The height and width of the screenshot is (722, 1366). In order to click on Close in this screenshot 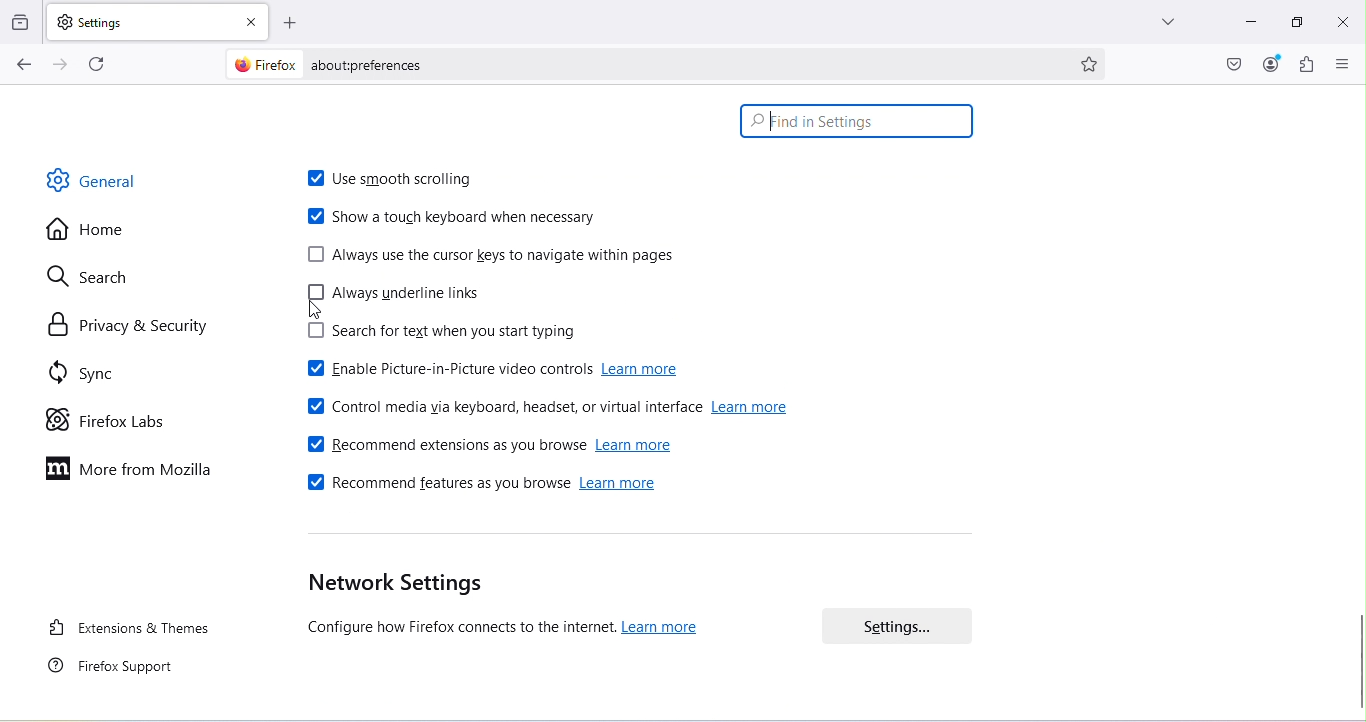, I will do `click(1343, 21)`.